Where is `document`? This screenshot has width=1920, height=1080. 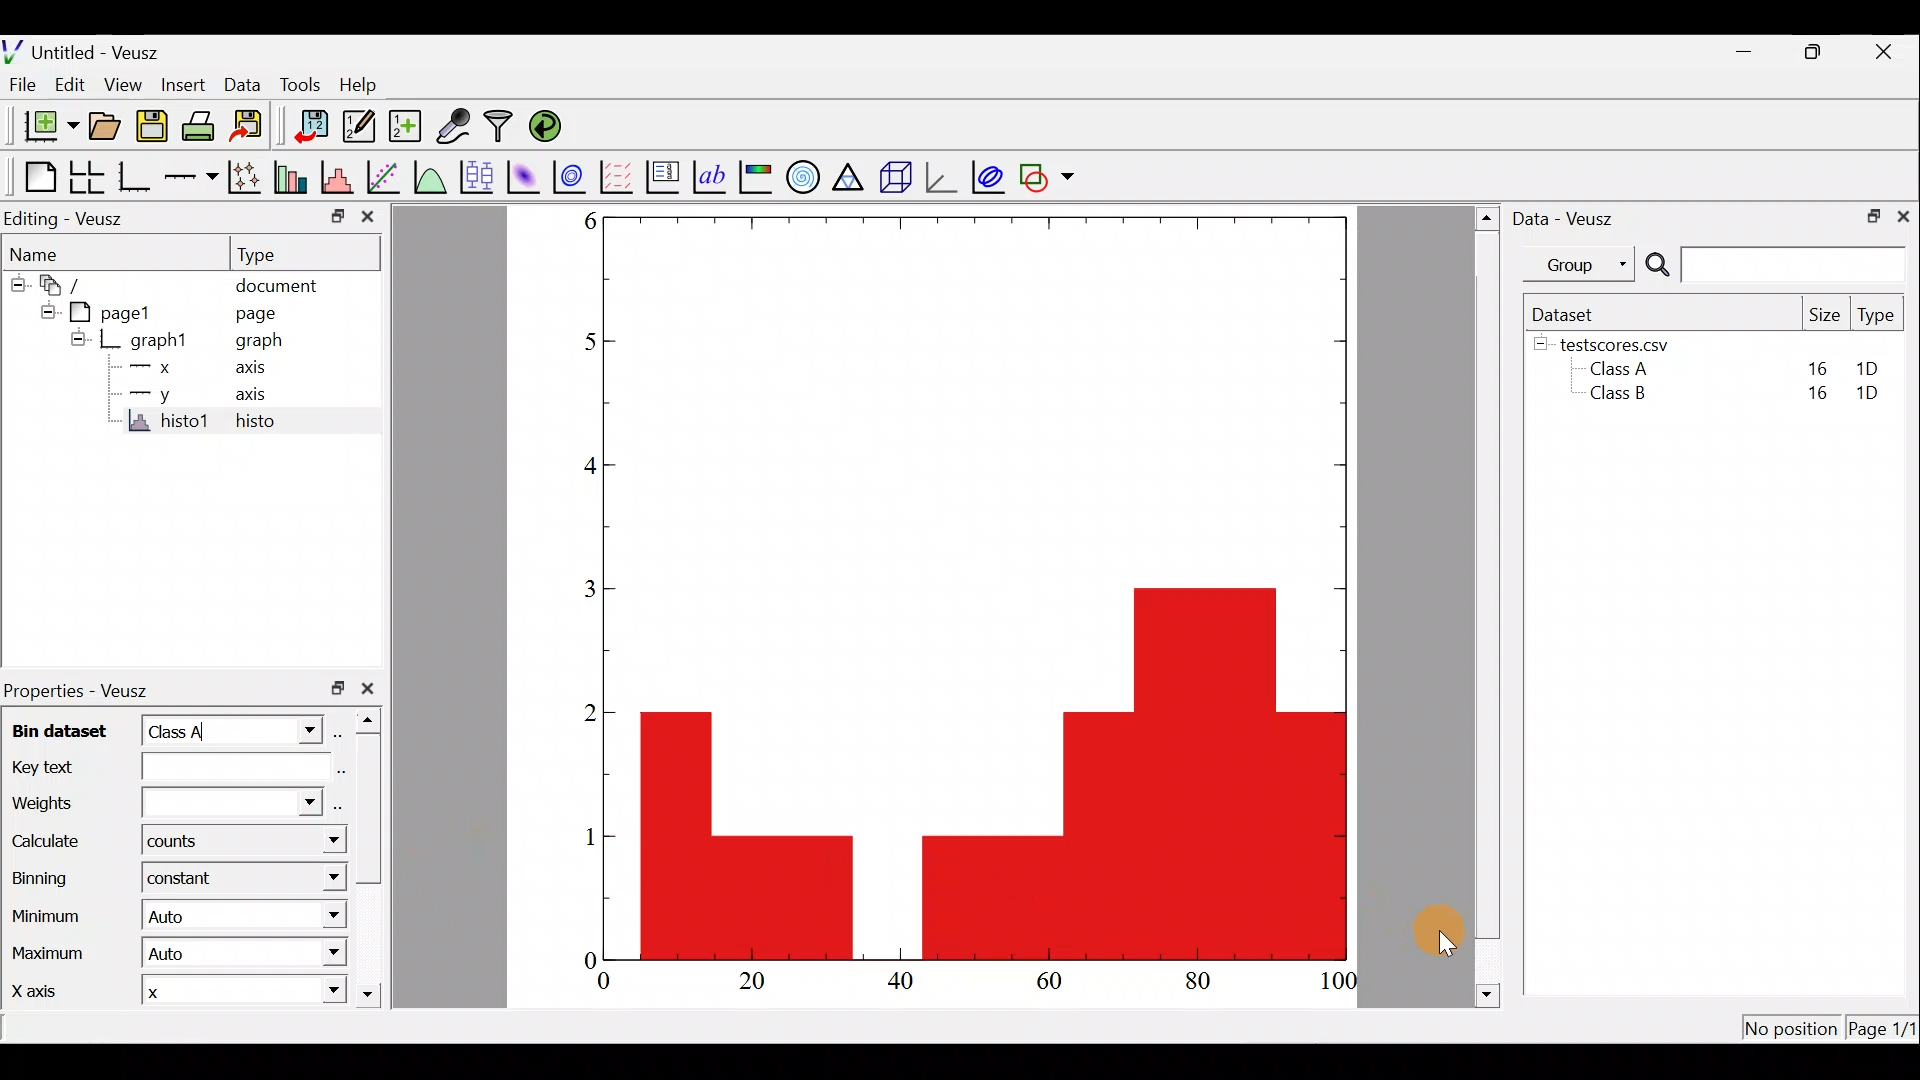 document is located at coordinates (288, 286).